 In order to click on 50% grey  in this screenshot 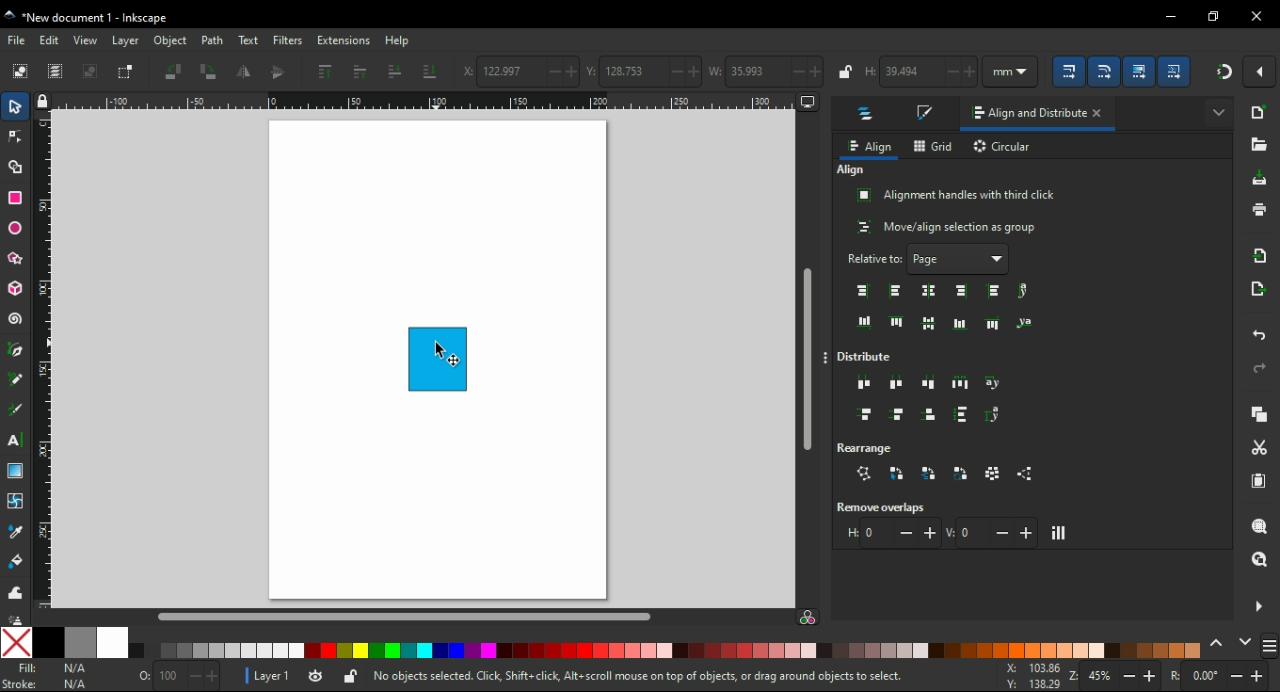, I will do `click(81, 642)`.